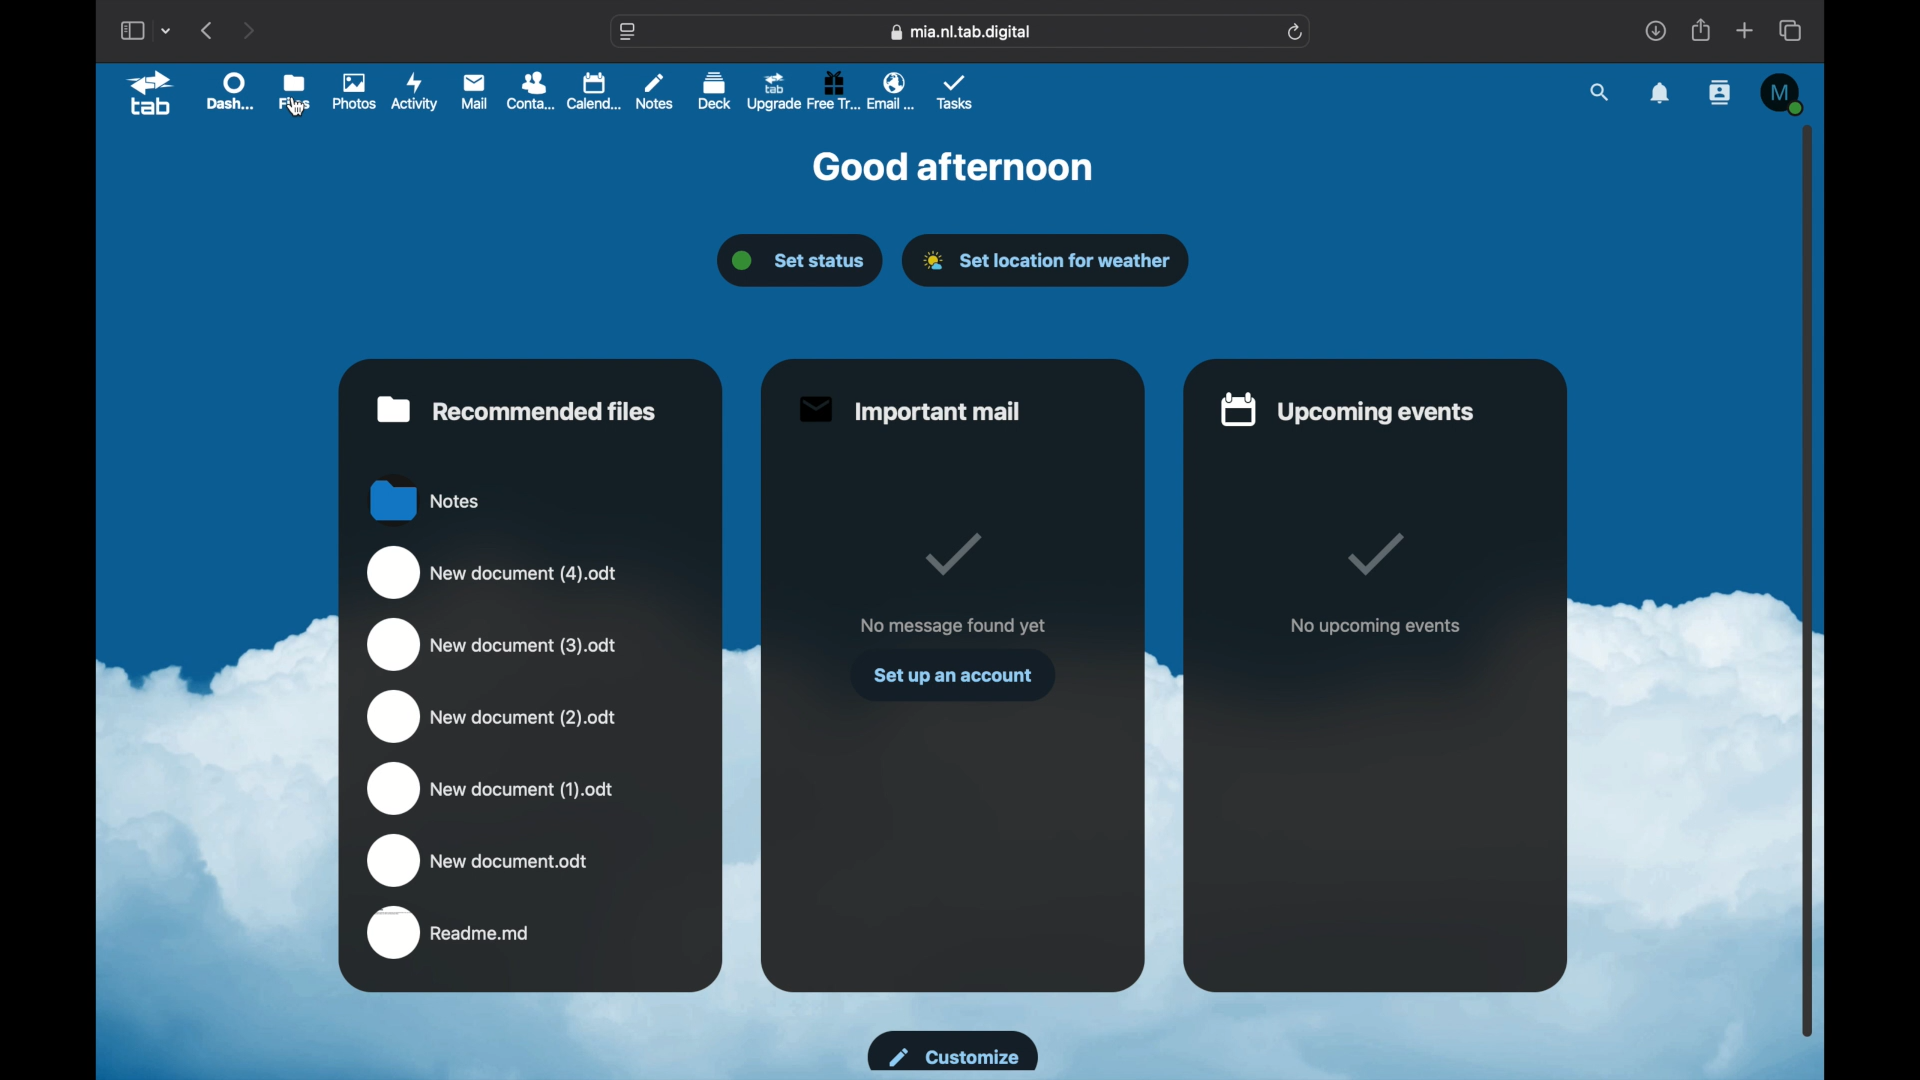 Image resolution: width=1920 pixels, height=1080 pixels. What do you see at coordinates (296, 107) in the screenshot?
I see `cursor` at bounding box center [296, 107].